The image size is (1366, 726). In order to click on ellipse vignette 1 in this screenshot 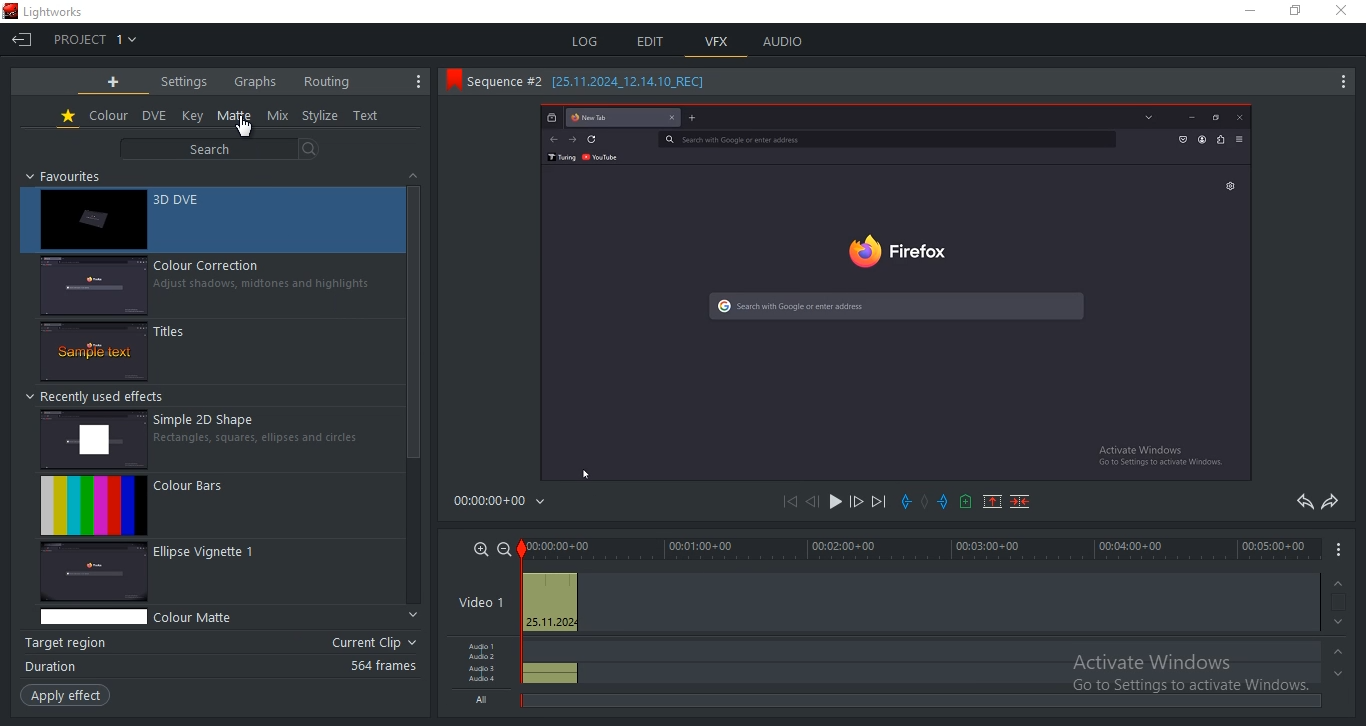, I will do `click(219, 573)`.